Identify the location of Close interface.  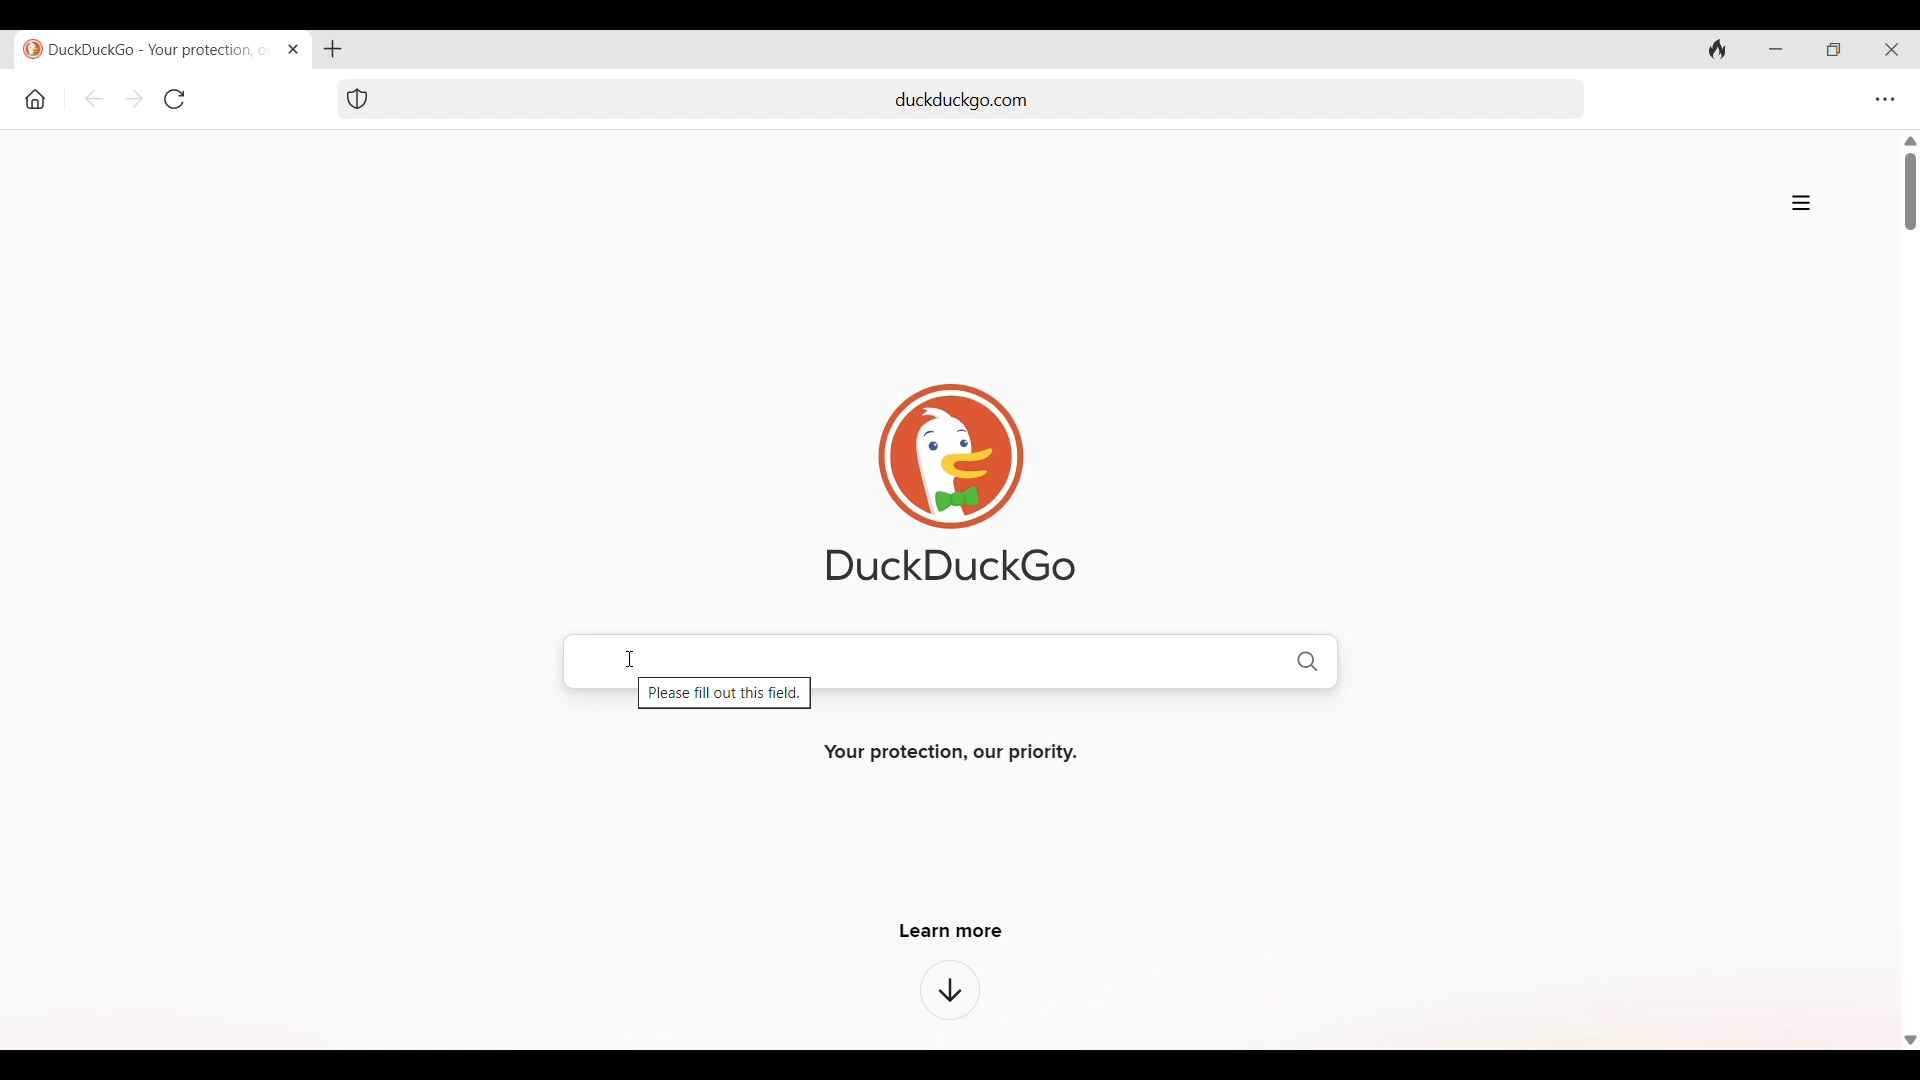
(1891, 49).